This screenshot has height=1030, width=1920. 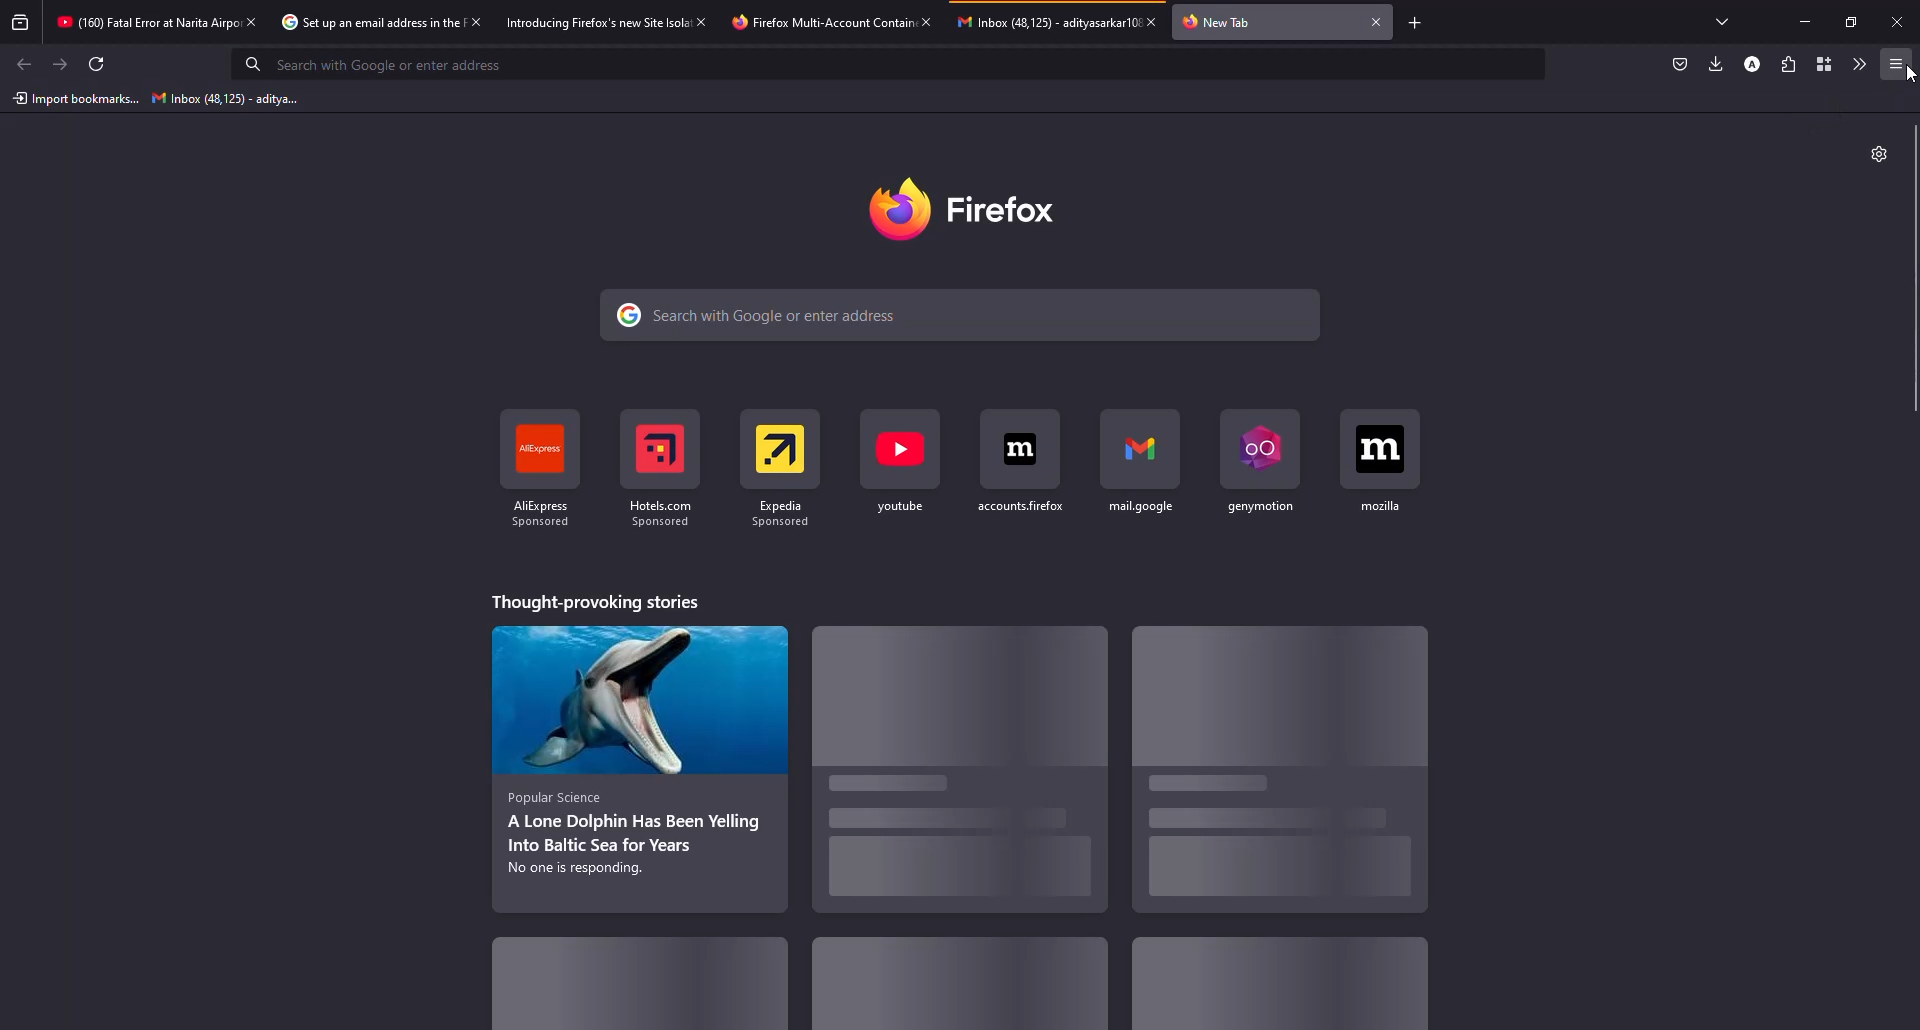 I want to click on stories, so click(x=958, y=984).